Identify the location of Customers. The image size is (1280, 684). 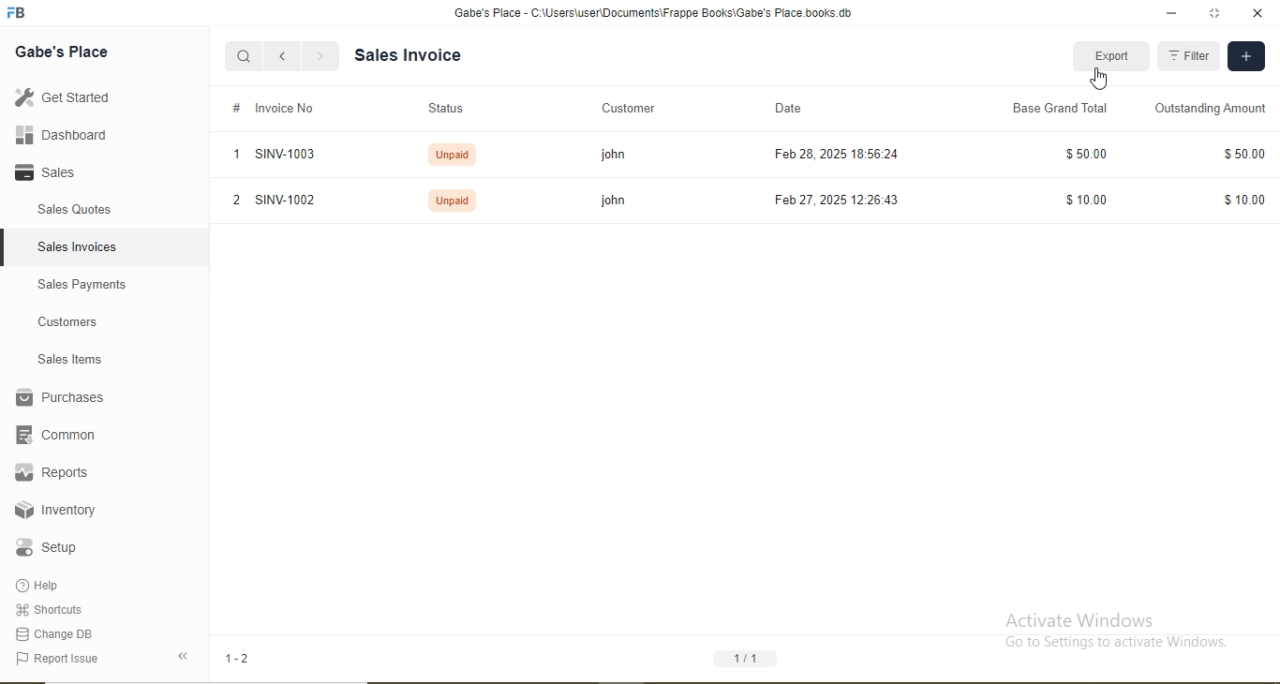
(69, 320).